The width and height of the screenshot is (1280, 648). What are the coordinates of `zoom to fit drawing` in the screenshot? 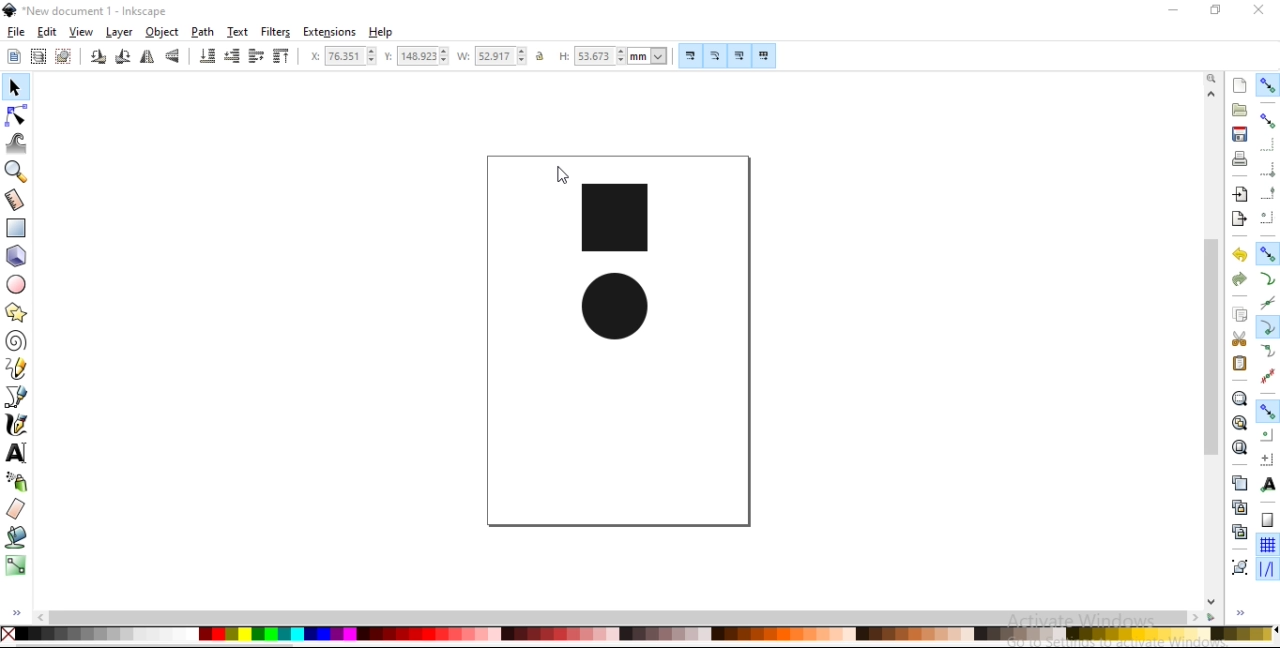 It's located at (1239, 422).